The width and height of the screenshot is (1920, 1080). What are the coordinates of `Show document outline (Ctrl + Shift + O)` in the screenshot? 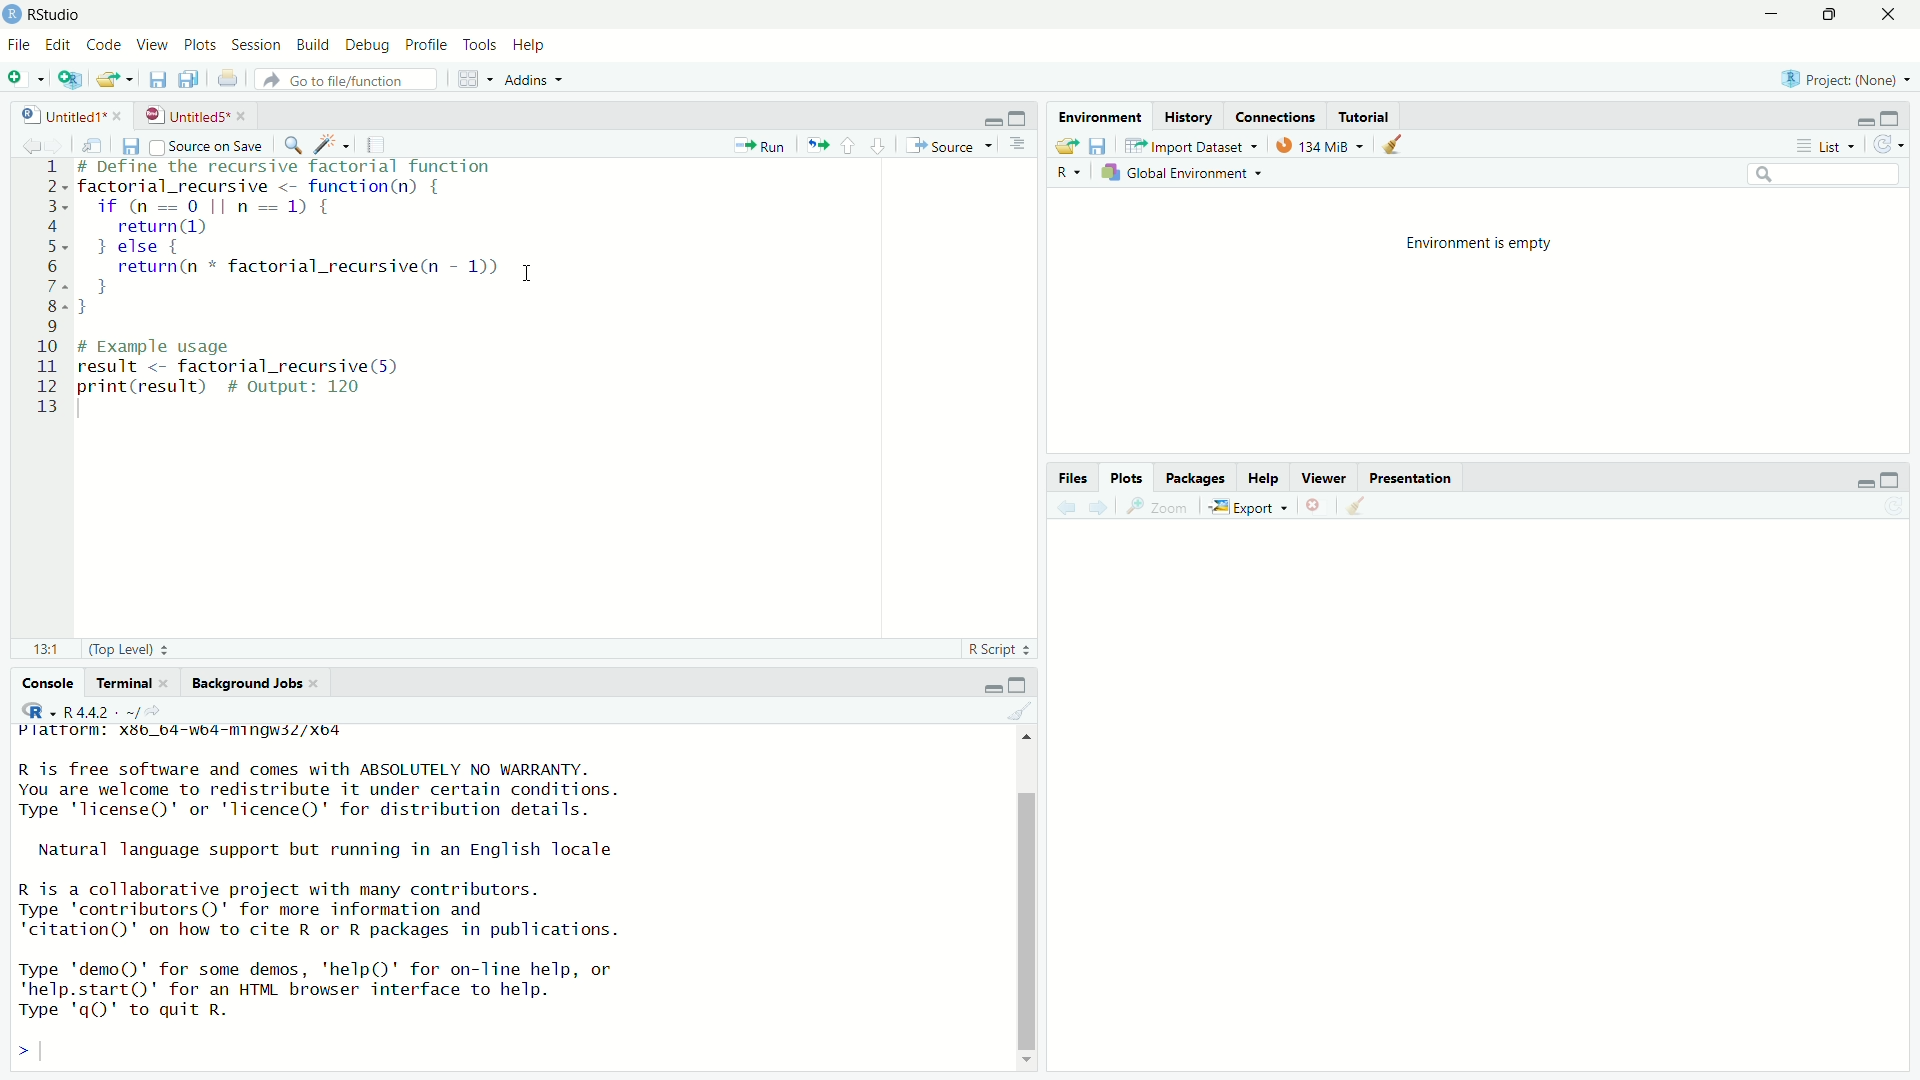 It's located at (1021, 146).